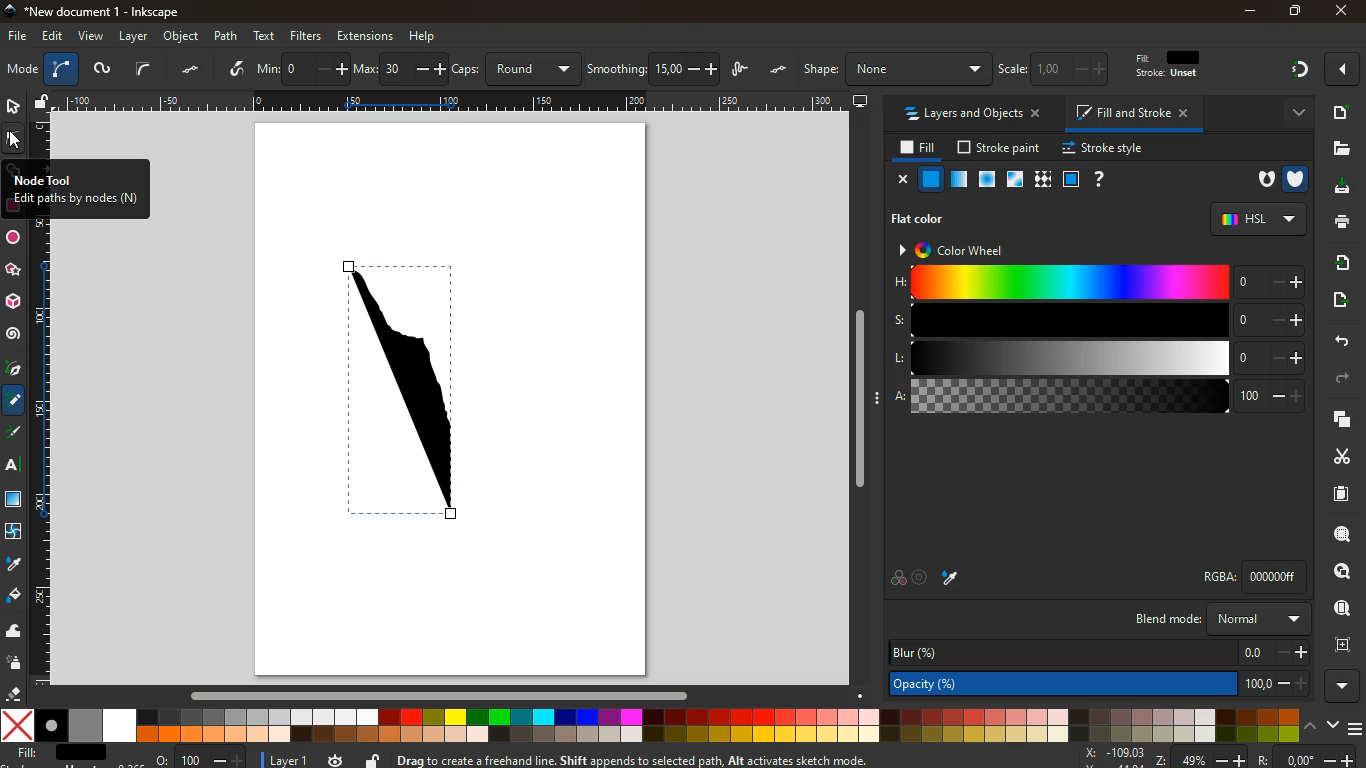  What do you see at coordinates (516, 66) in the screenshot?
I see `caps` at bounding box center [516, 66].